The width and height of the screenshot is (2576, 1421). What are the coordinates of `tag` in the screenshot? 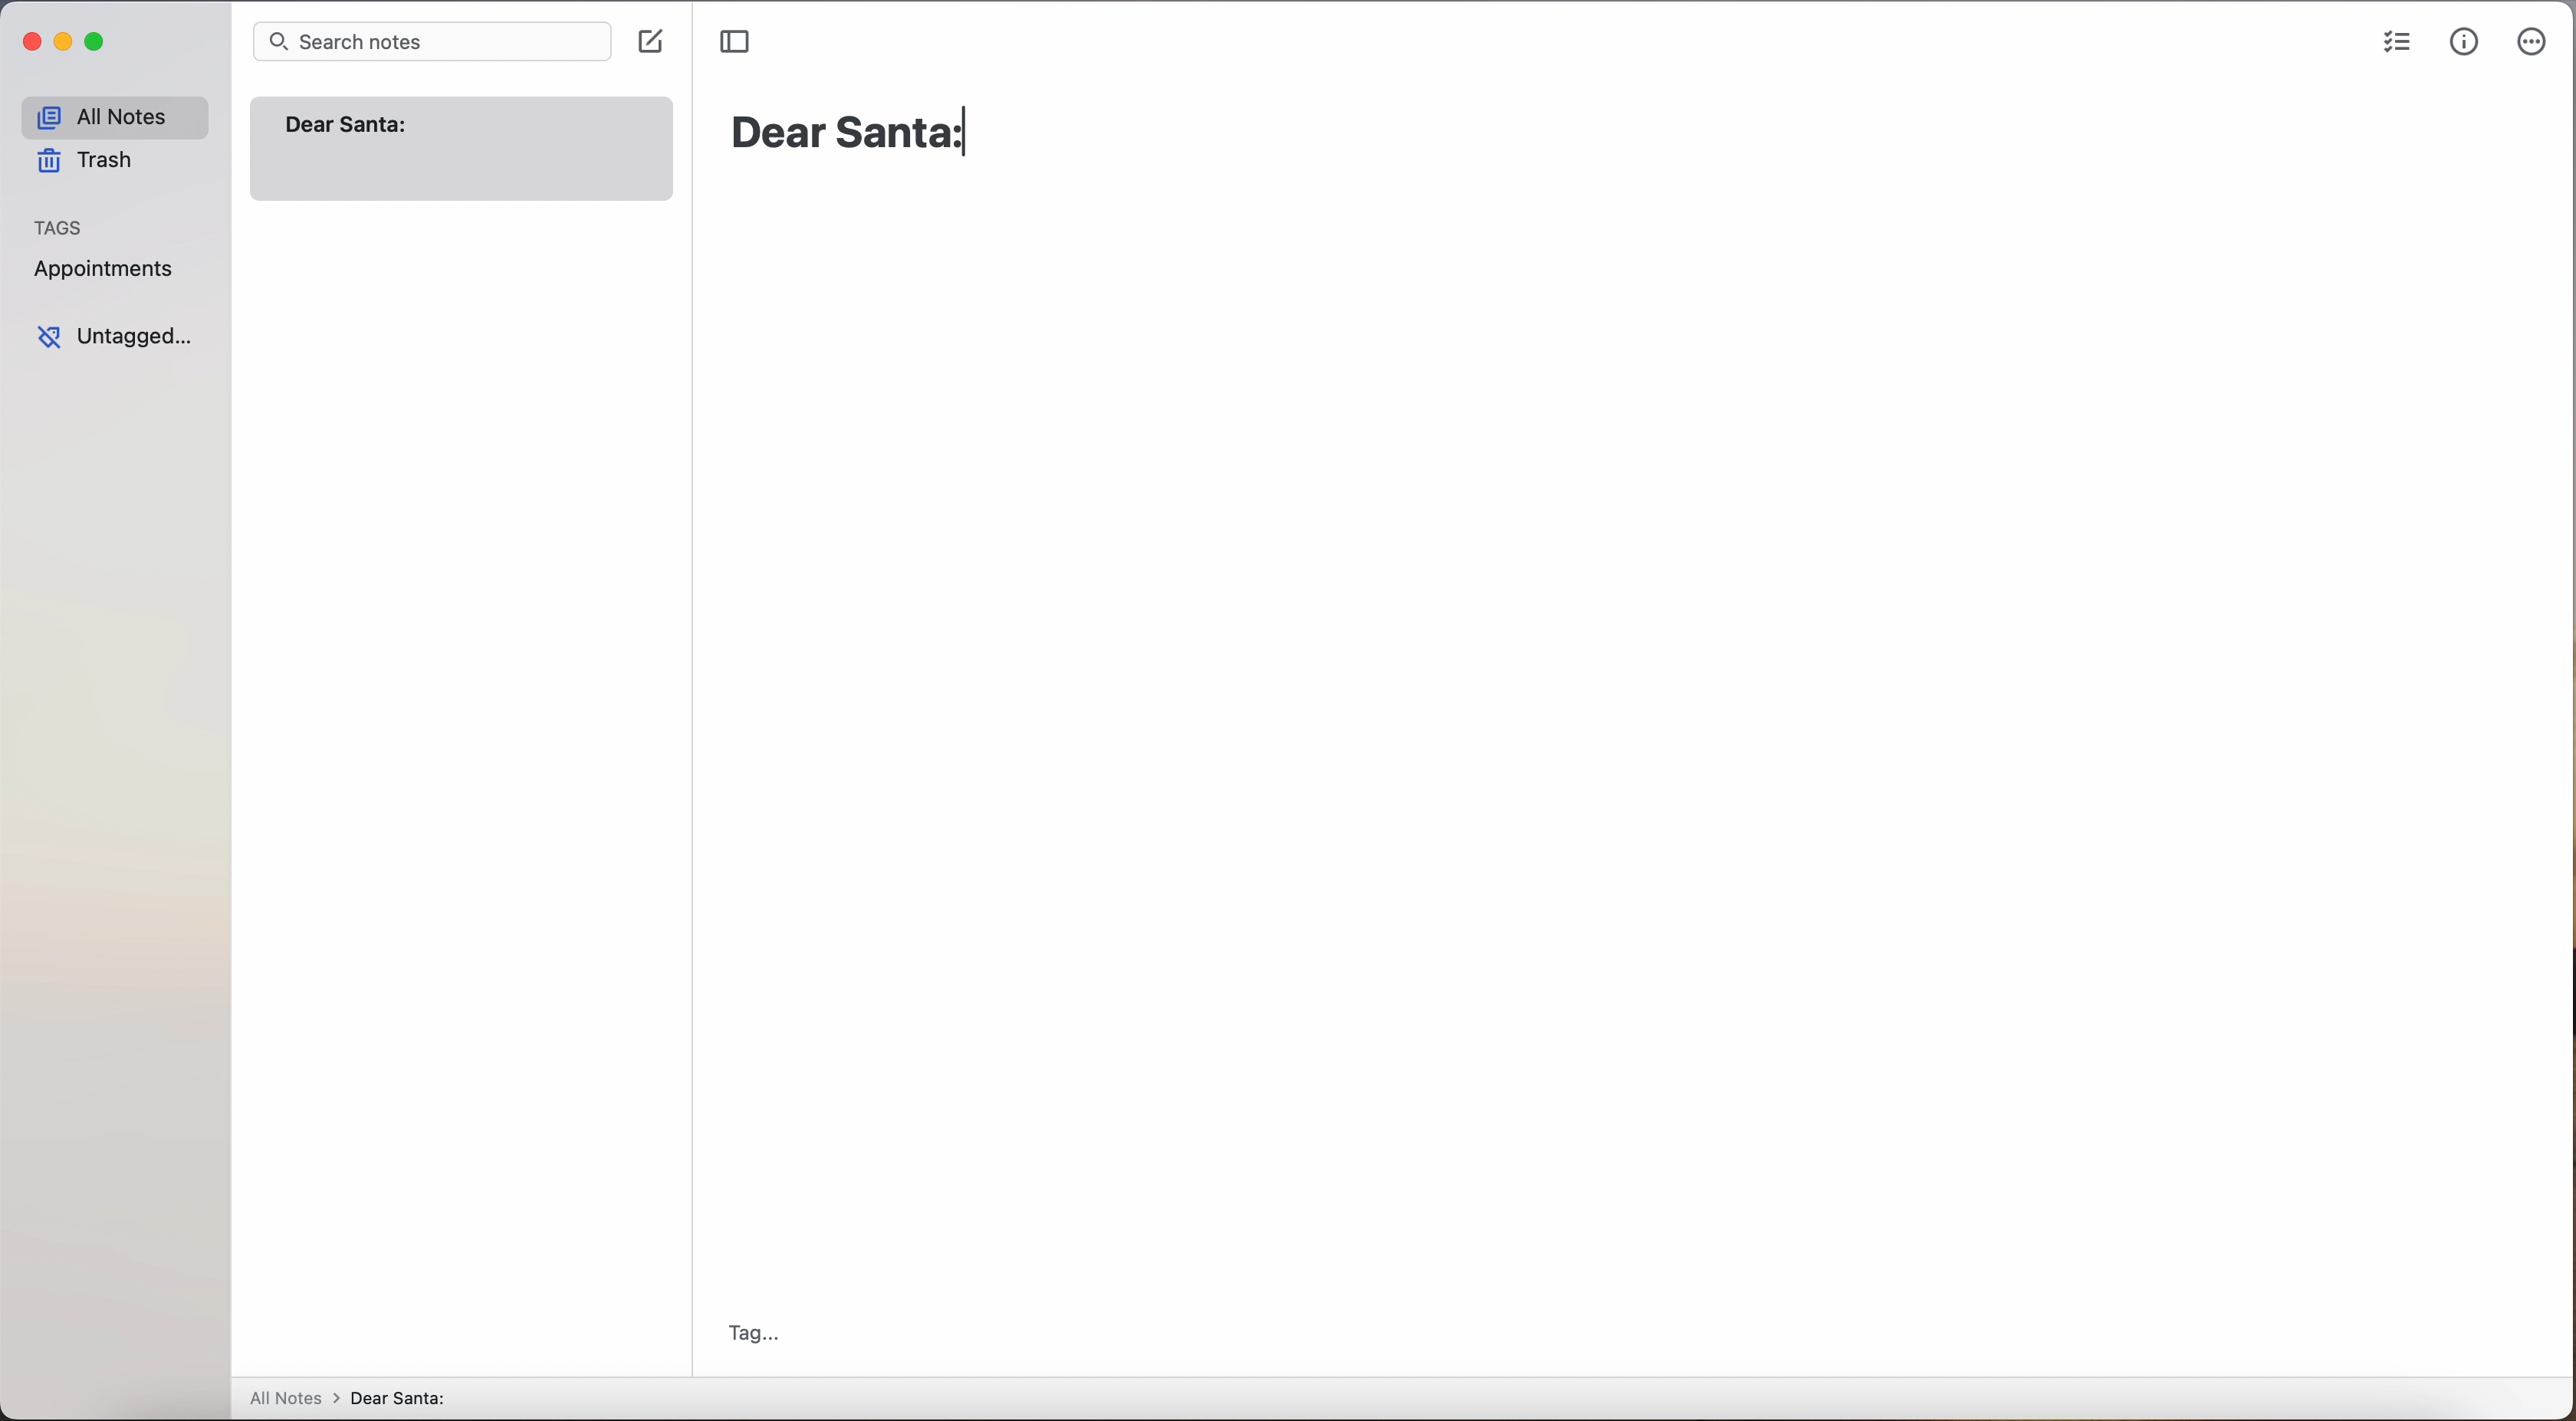 It's located at (775, 1344).